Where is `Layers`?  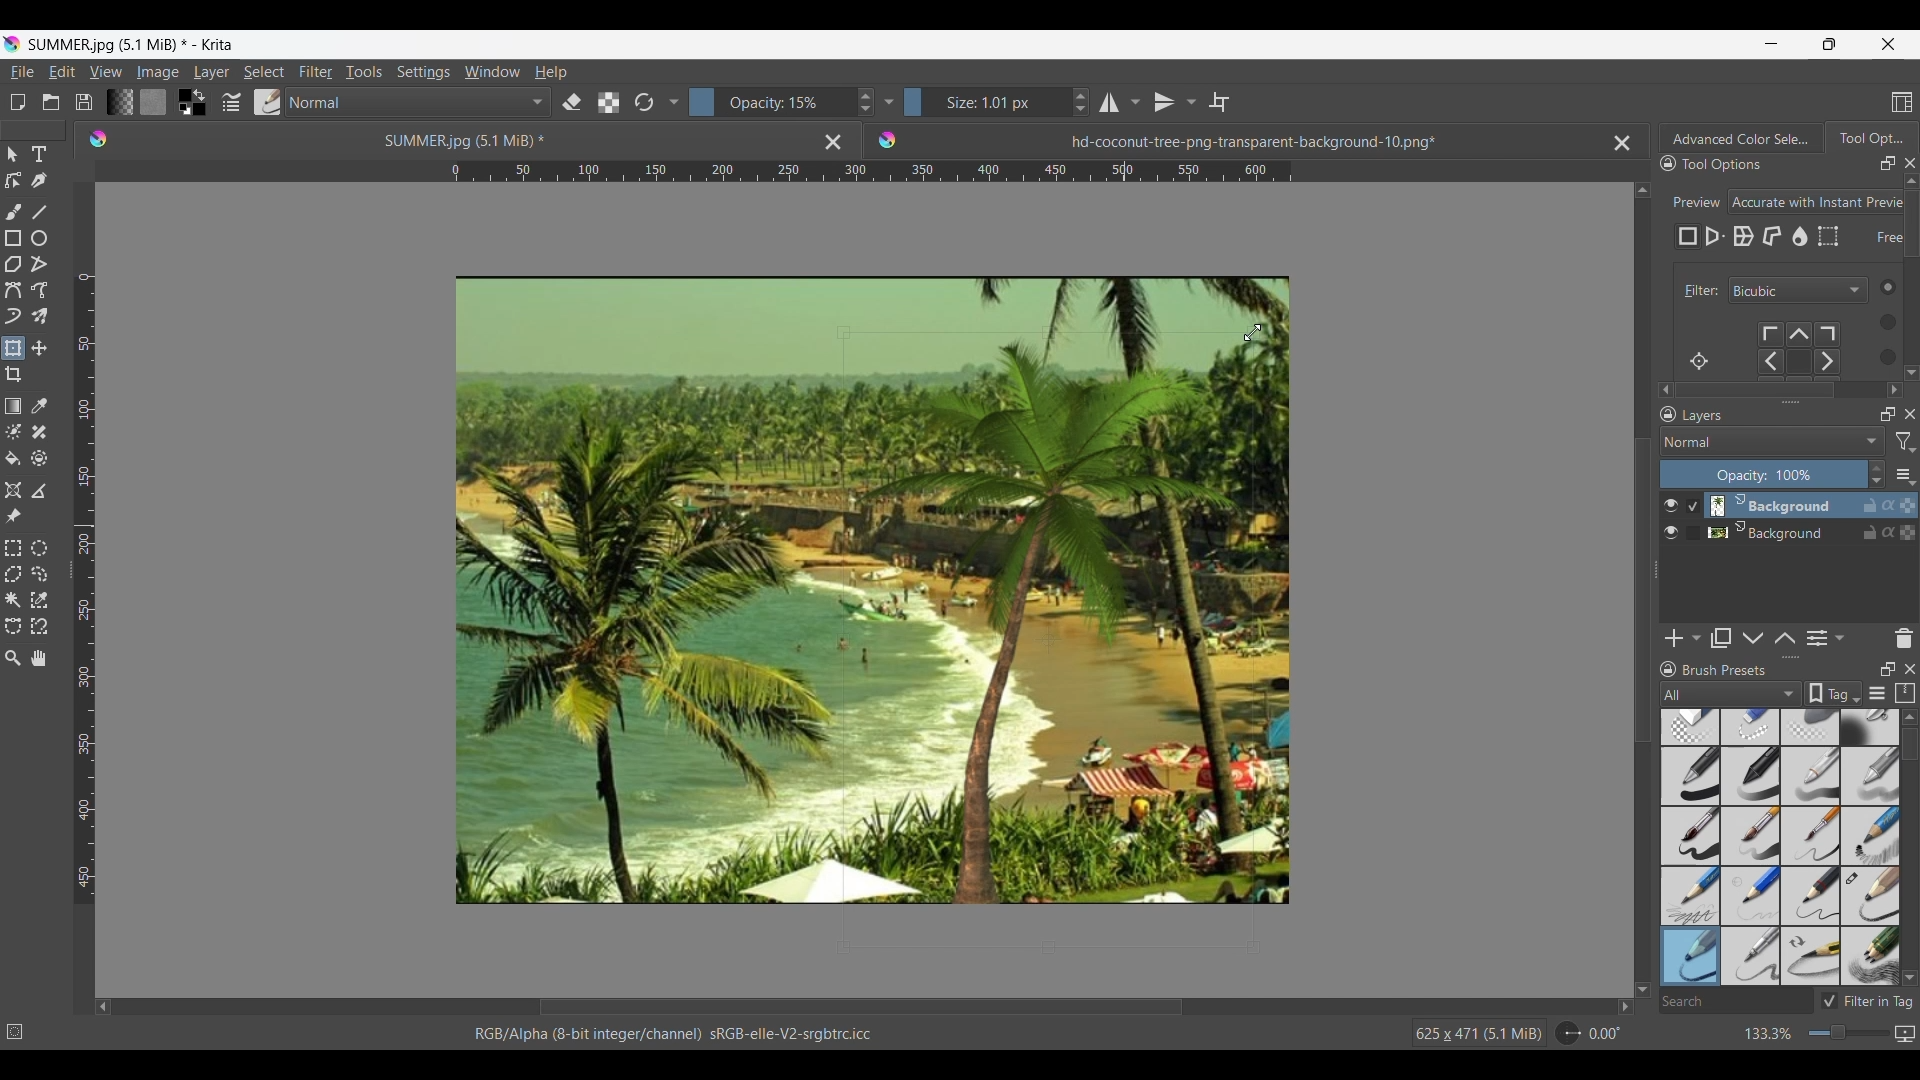
Layers is located at coordinates (1776, 416).